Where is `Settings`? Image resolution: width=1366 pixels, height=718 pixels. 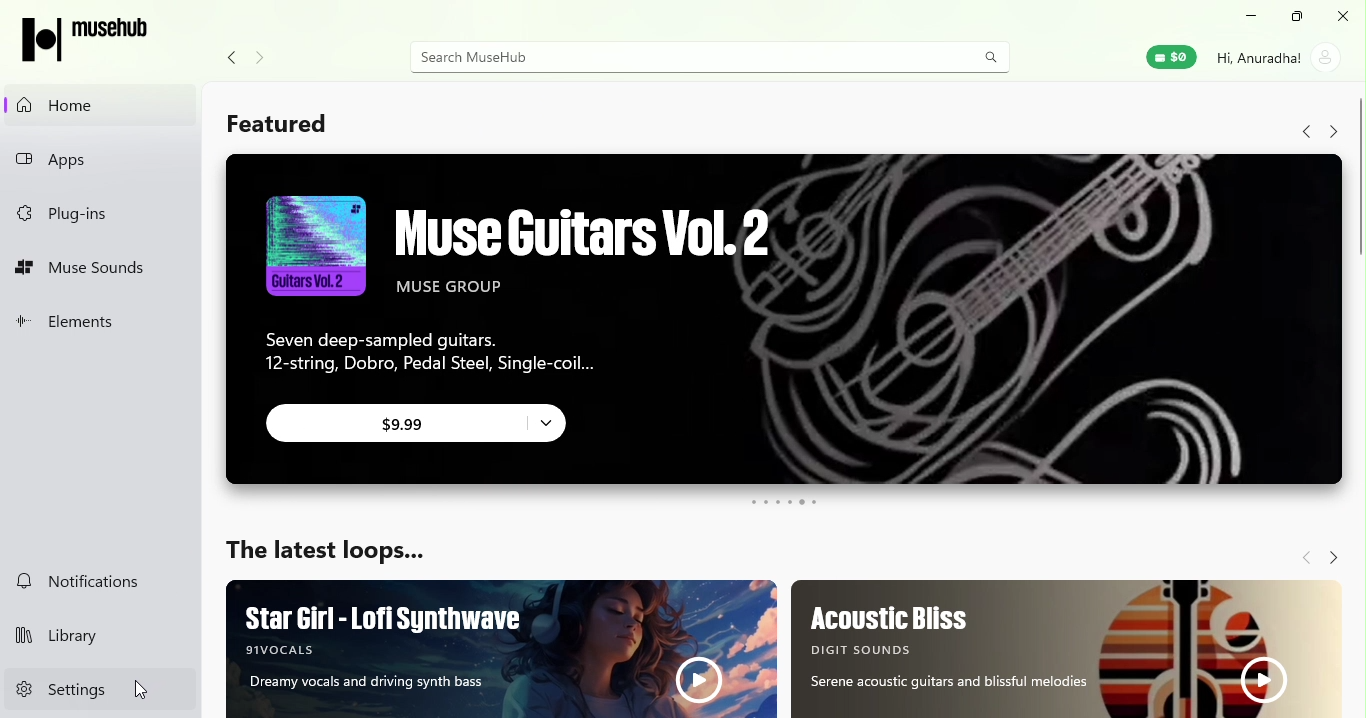
Settings is located at coordinates (97, 690).